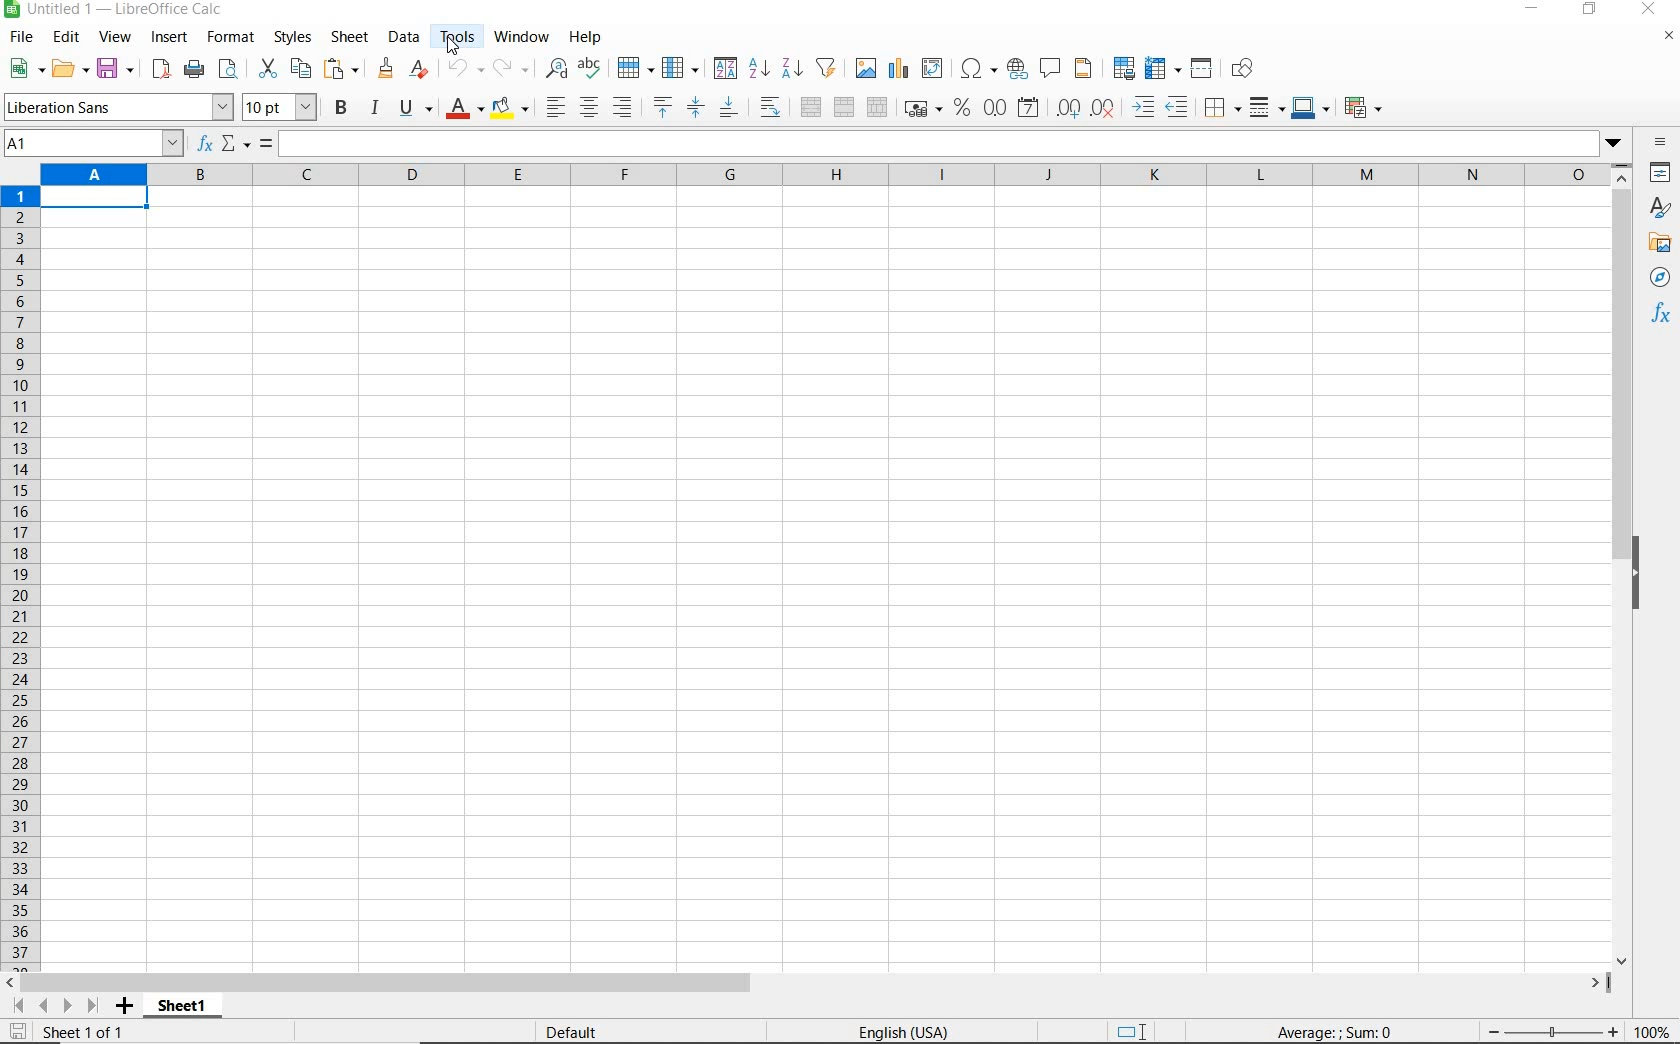 This screenshot has height=1044, width=1680. I want to click on GALLERY, so click(1660, 242).